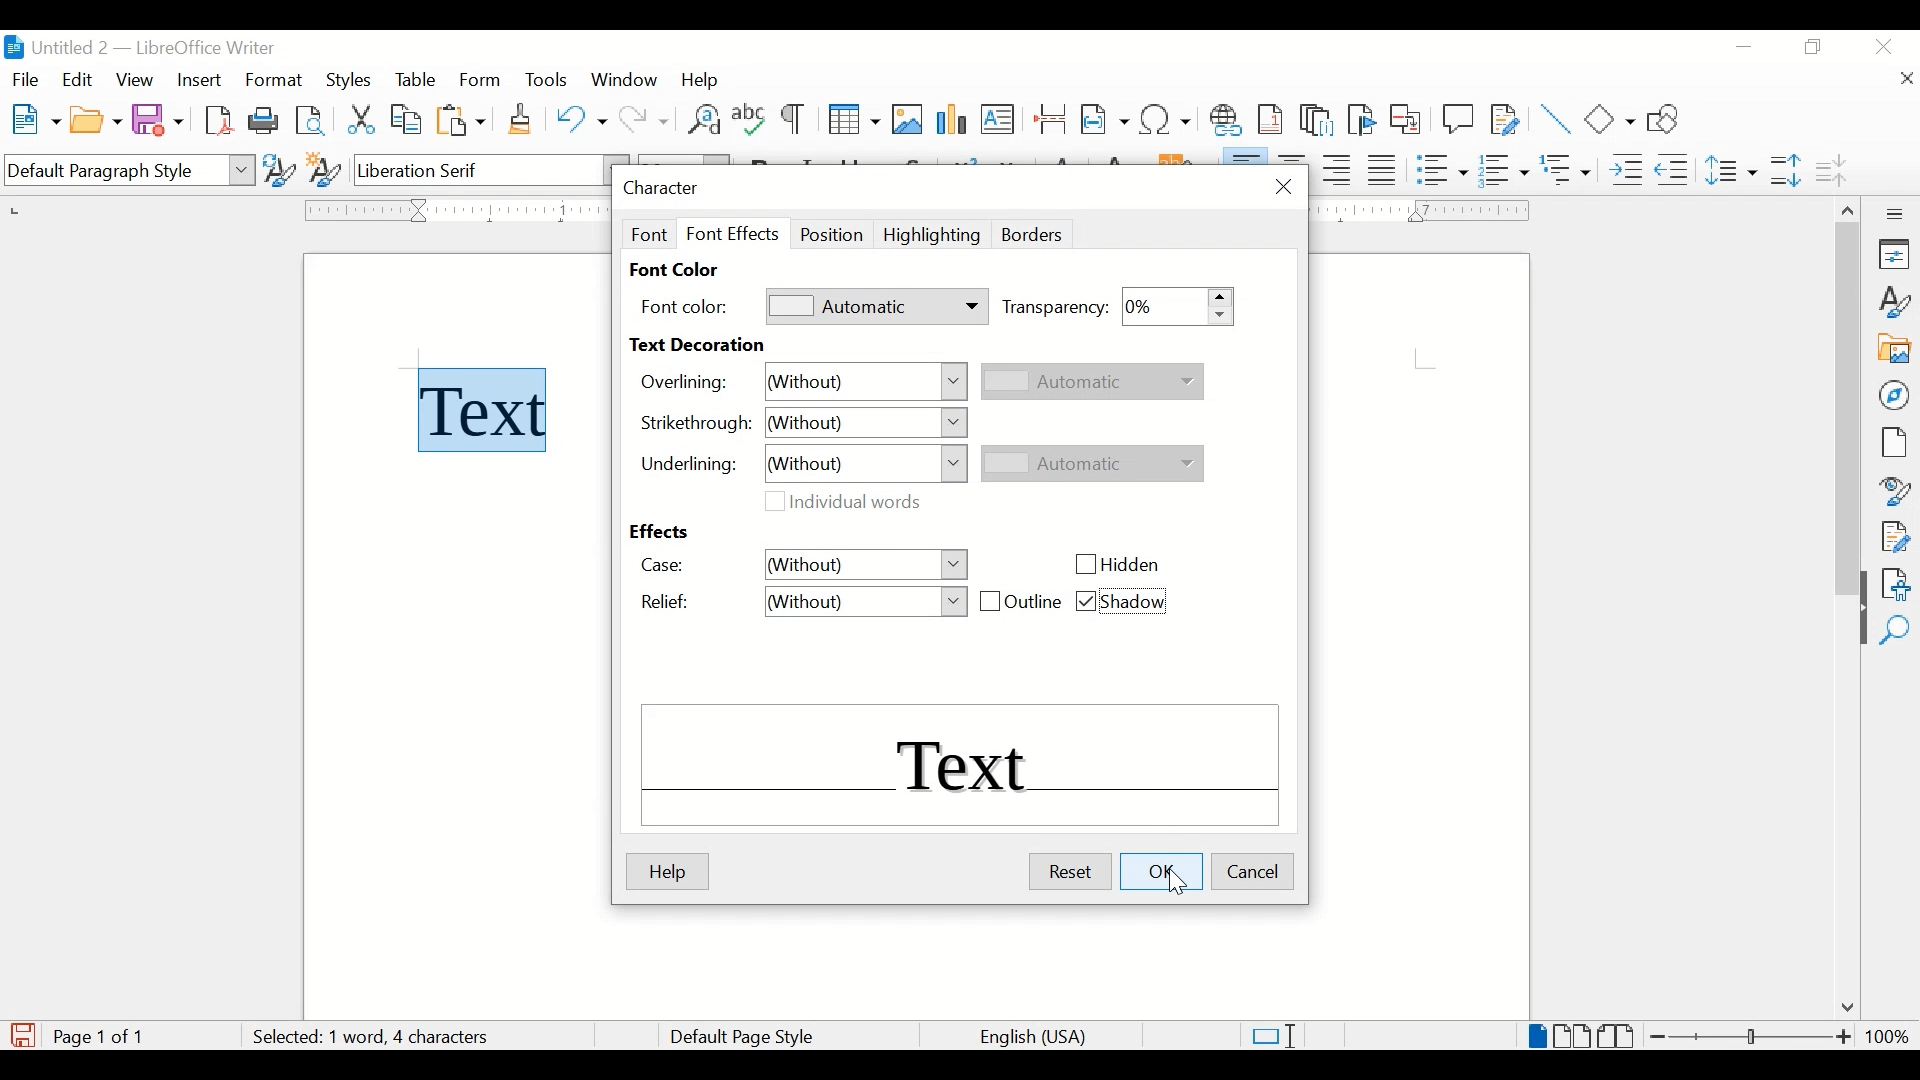 Image resolution: width=1920 pixels, height=1080 pixels. I want to click on paste , so click(462, 120).